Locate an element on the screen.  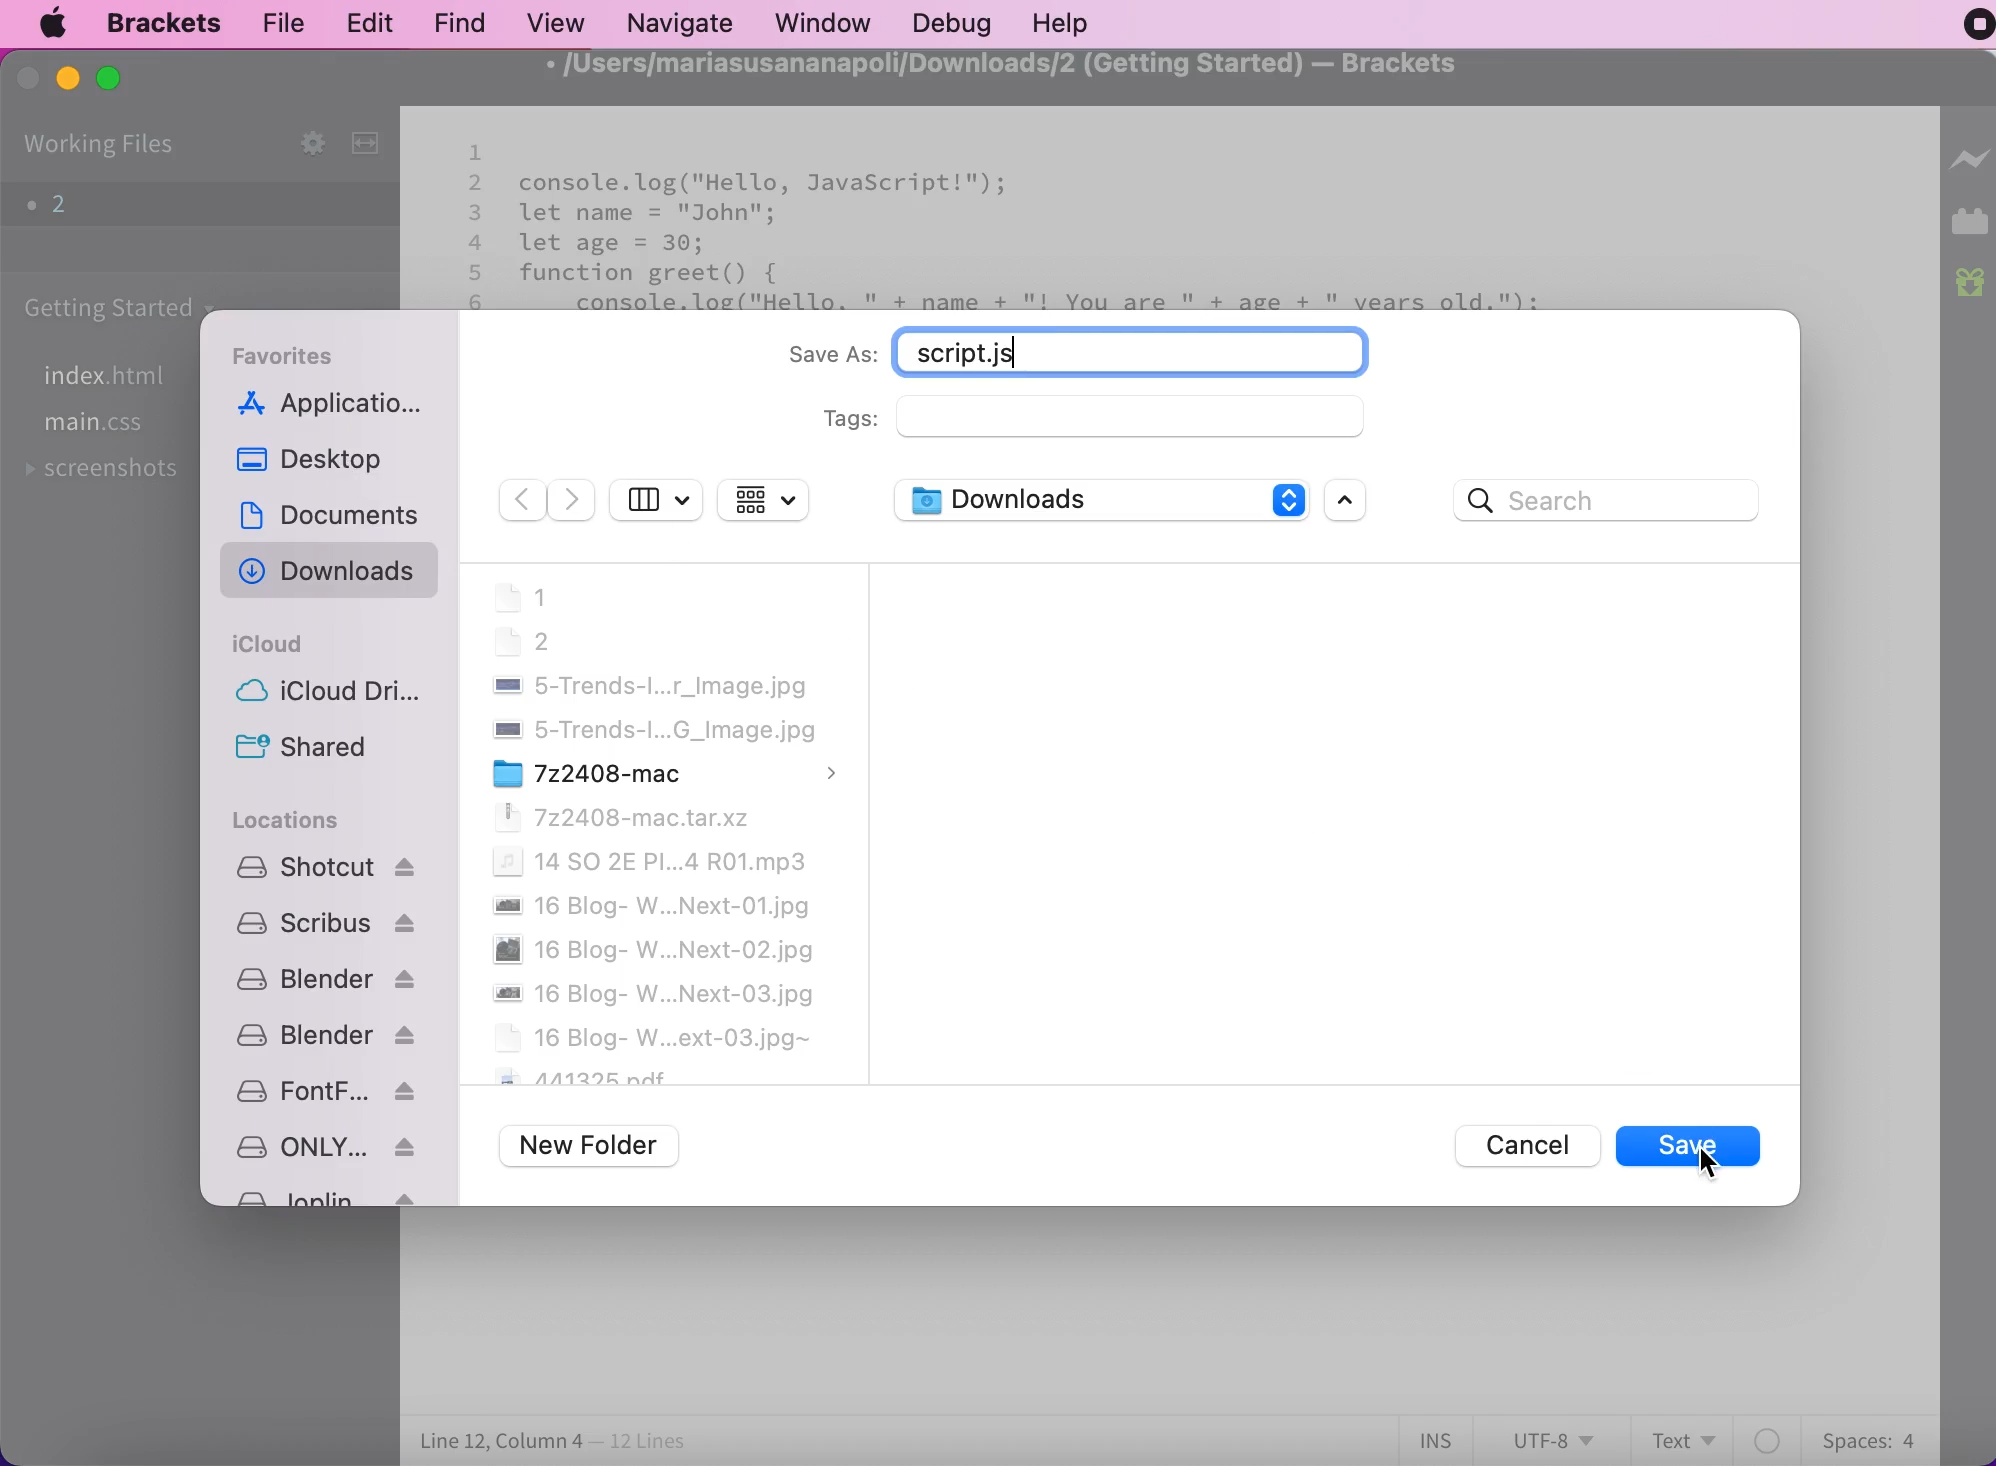
favorites is located at coordinates (293, 353).